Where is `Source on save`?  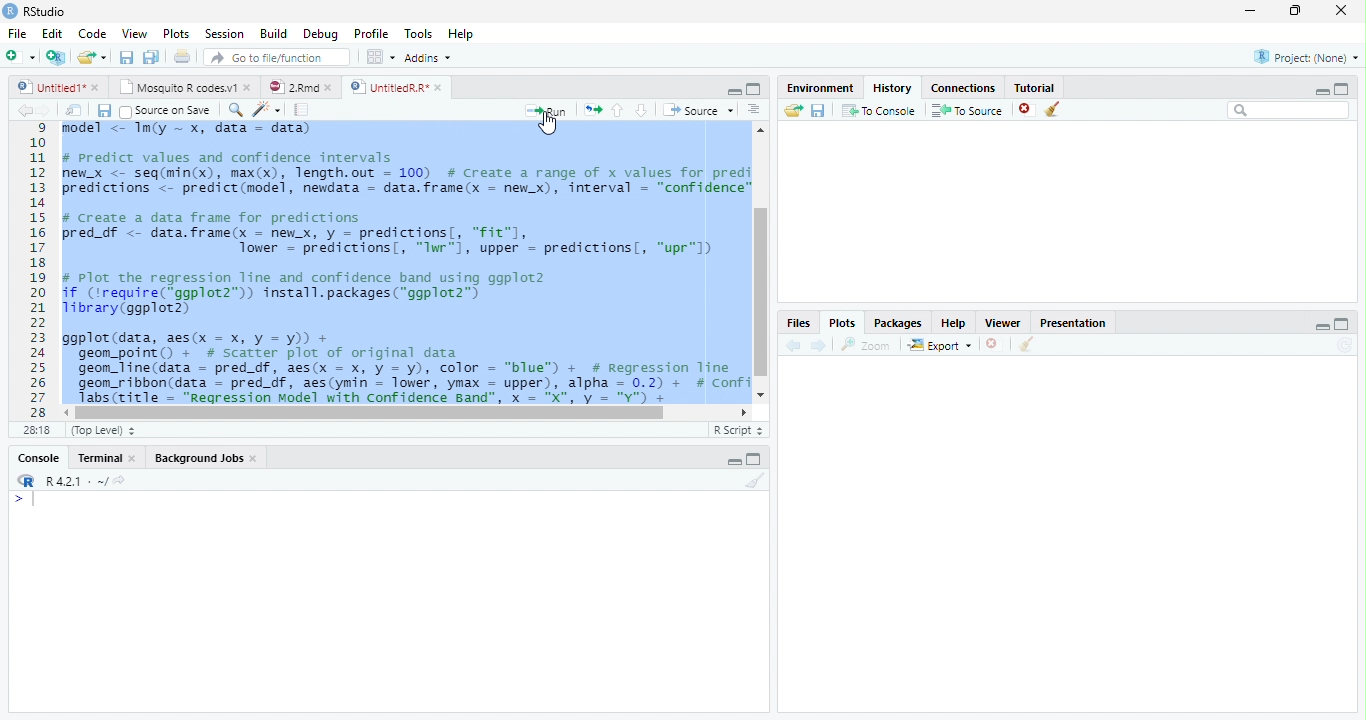
Source on save is located at coordinates (166, 110).